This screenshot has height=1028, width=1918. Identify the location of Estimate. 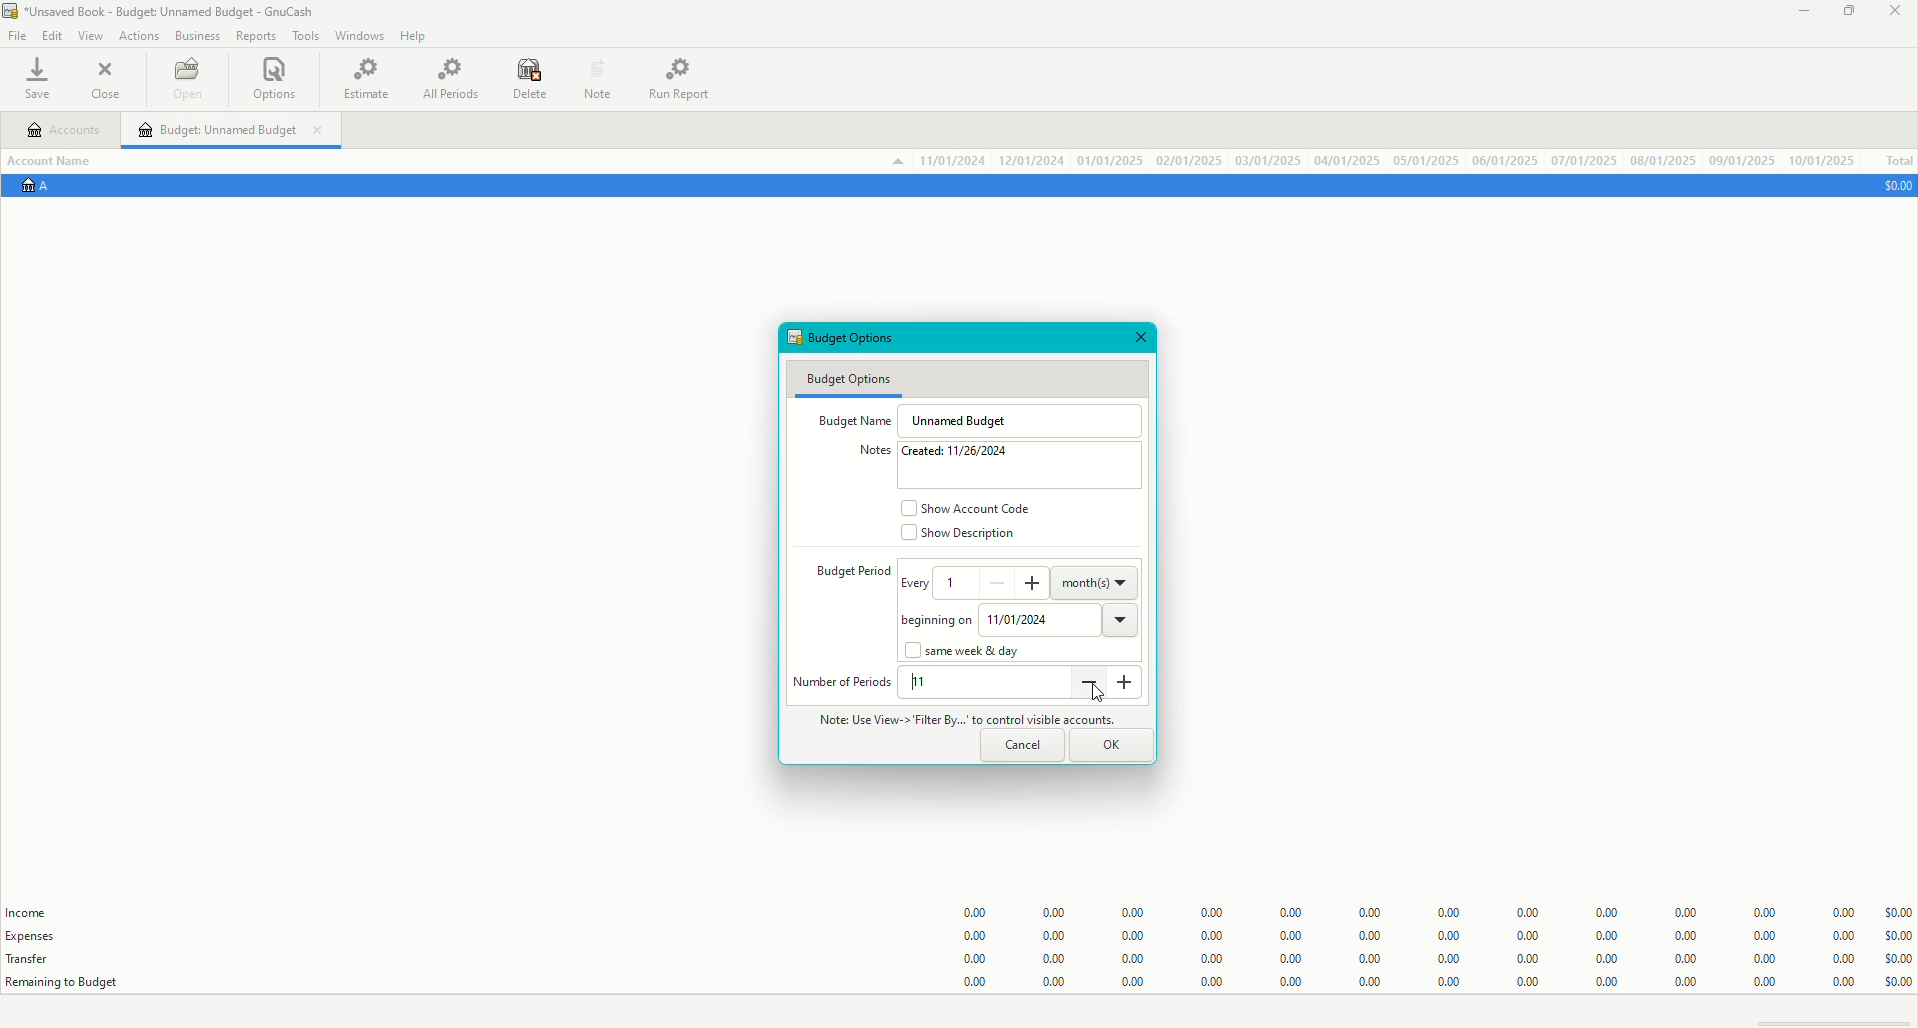
(368, 77).